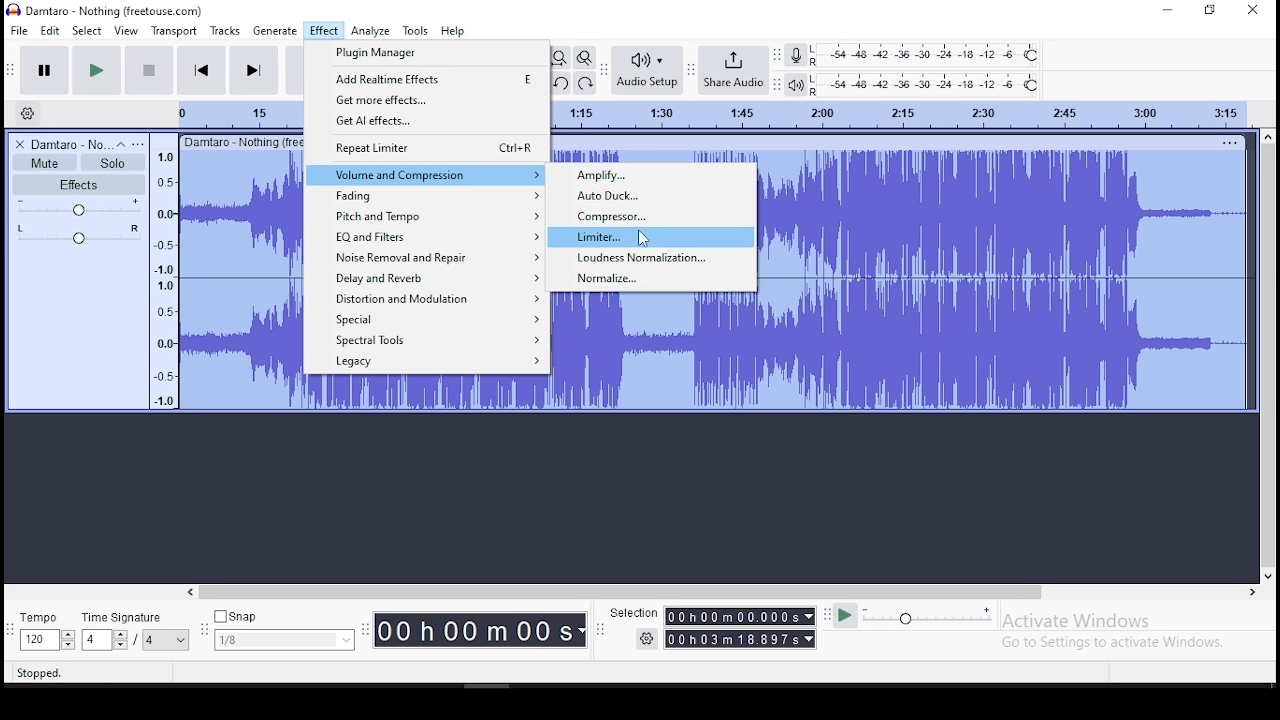  Describe the element at coordinates (913, 618) in the screenshot. I see `playback speed` at that location.